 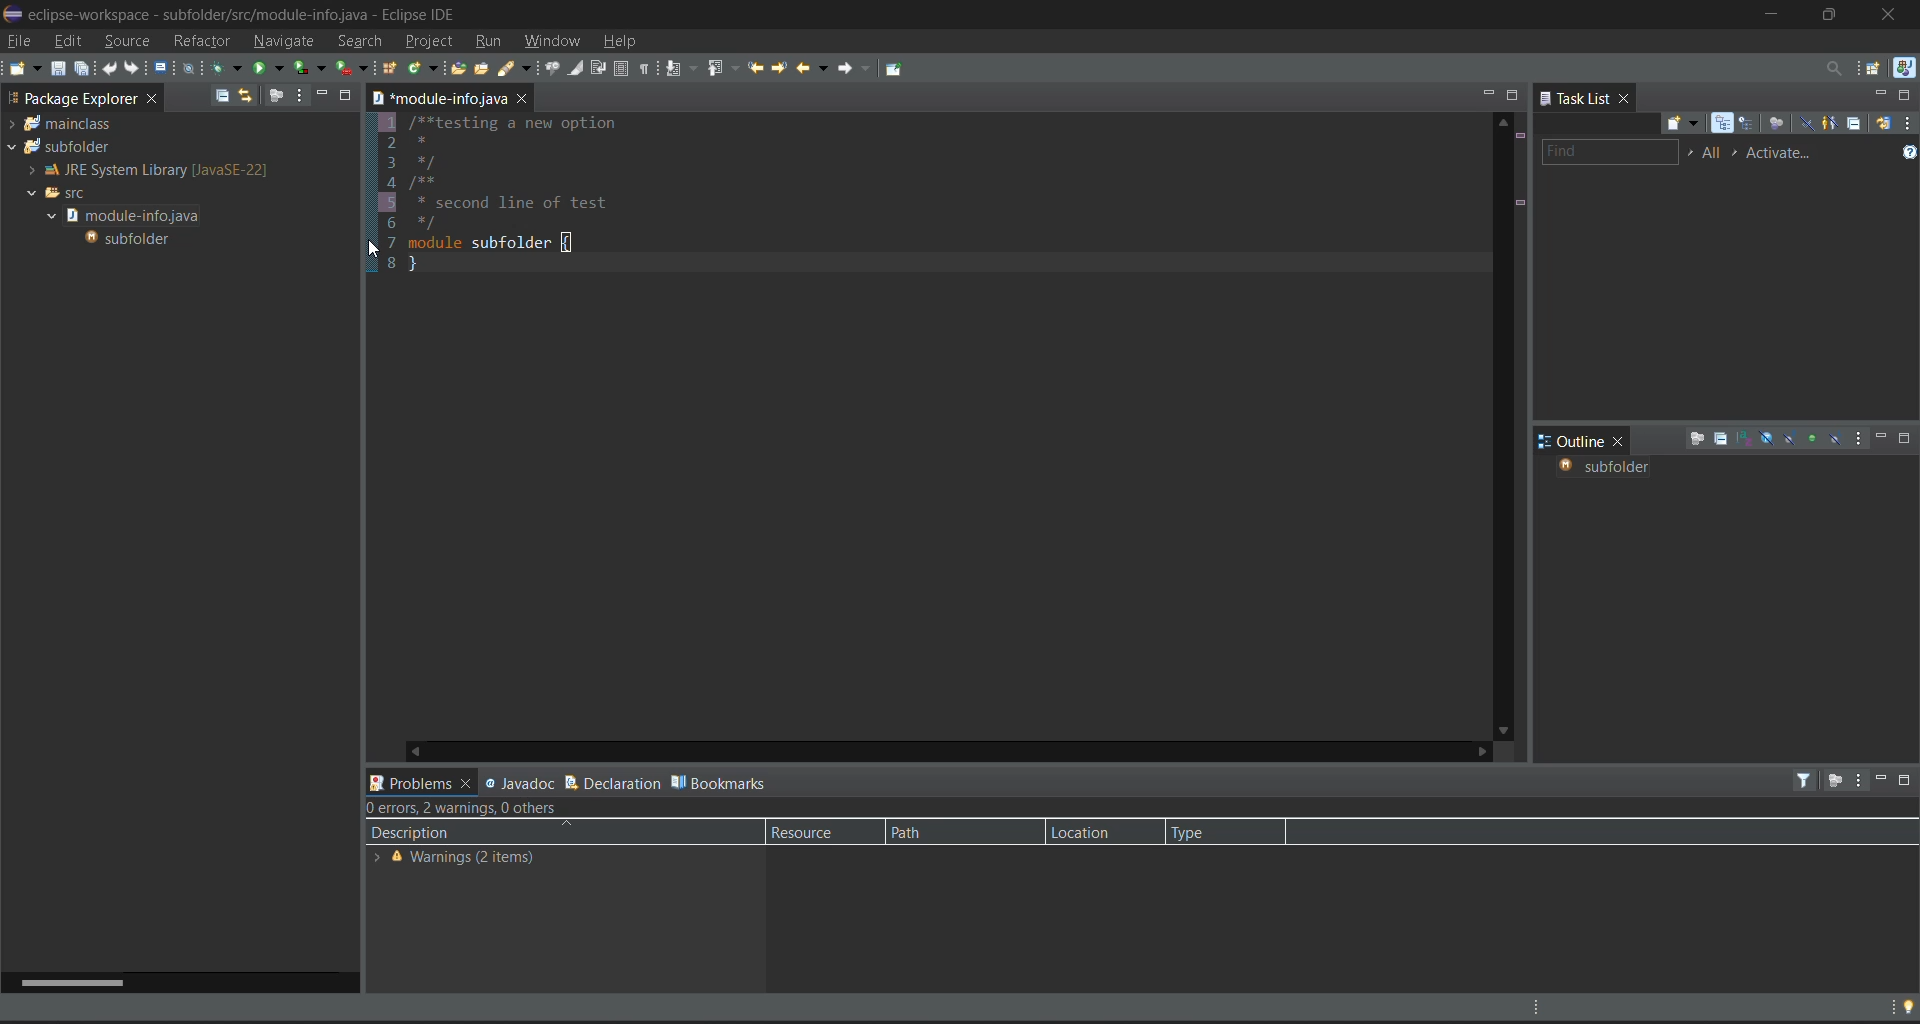 I want to click on debug, so click(x=228, y=66).